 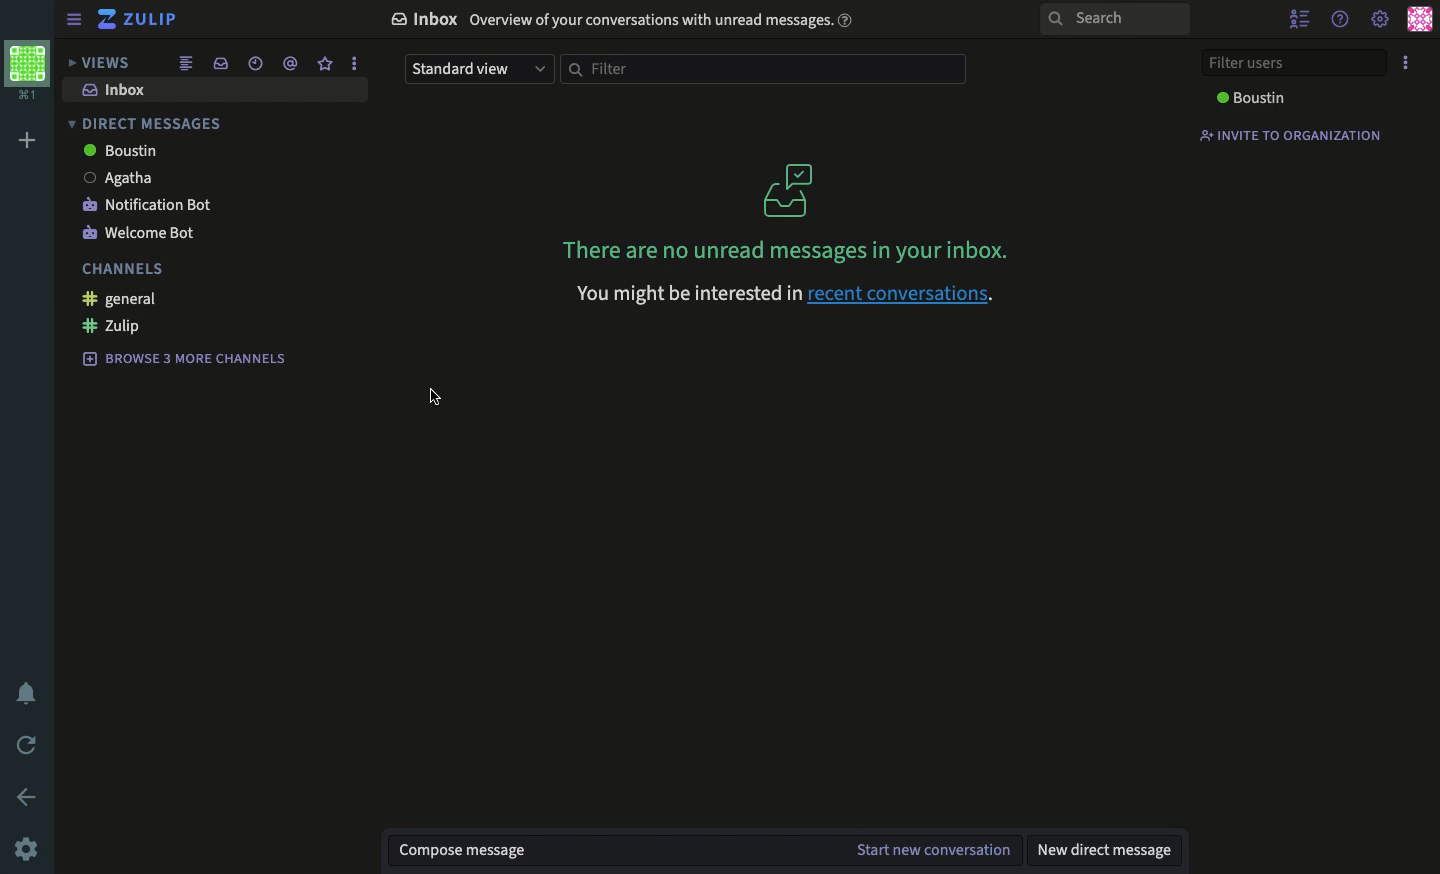 I want to click on hide user list, so click(x=1300, y=21).